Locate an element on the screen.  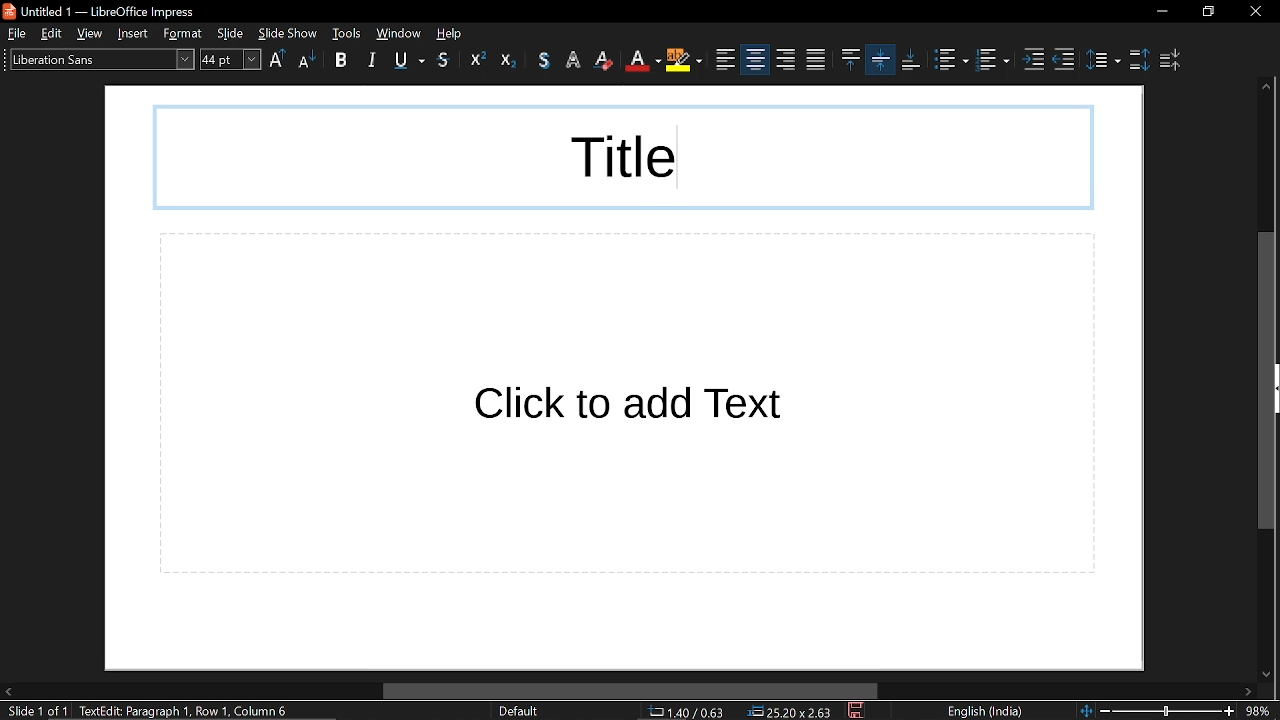
text style is located at coordinates (96, 58).